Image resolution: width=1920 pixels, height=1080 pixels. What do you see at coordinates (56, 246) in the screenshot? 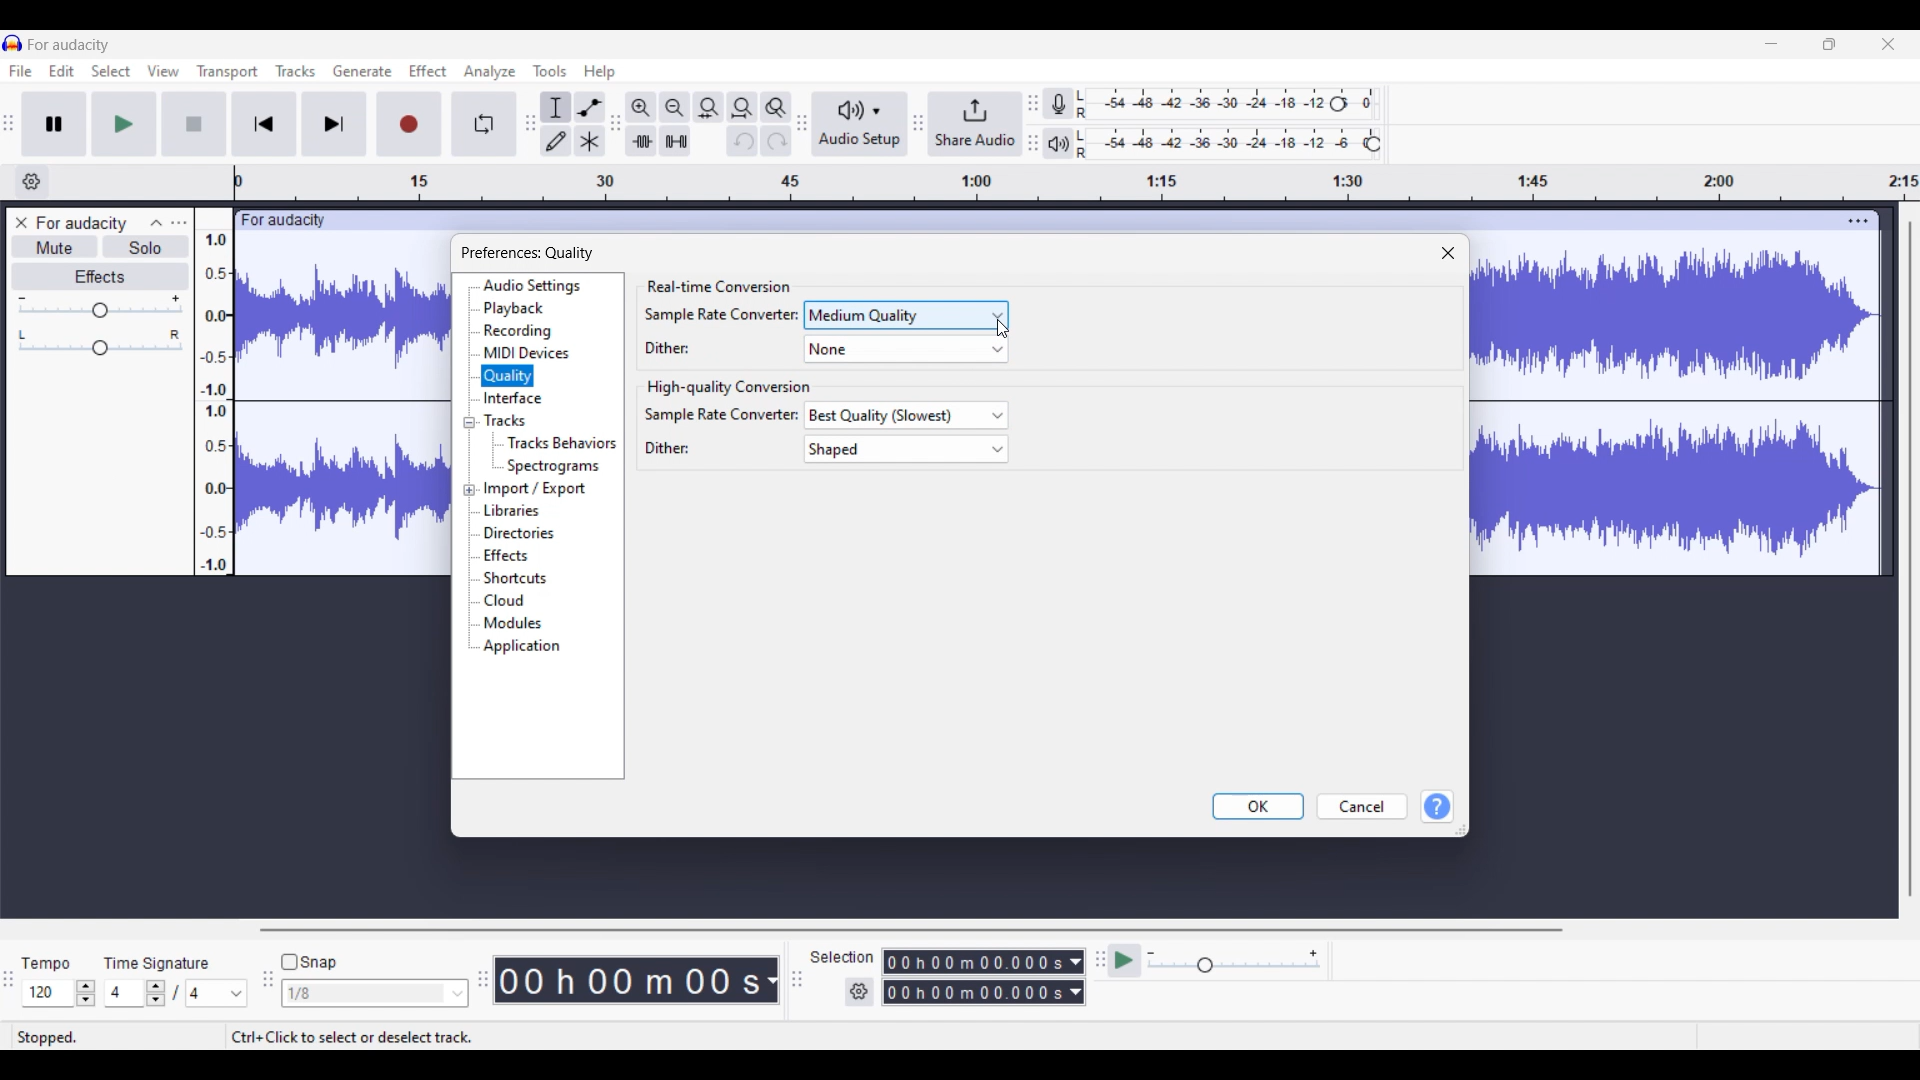
I see `Mute` at bounding box center [56, 246].